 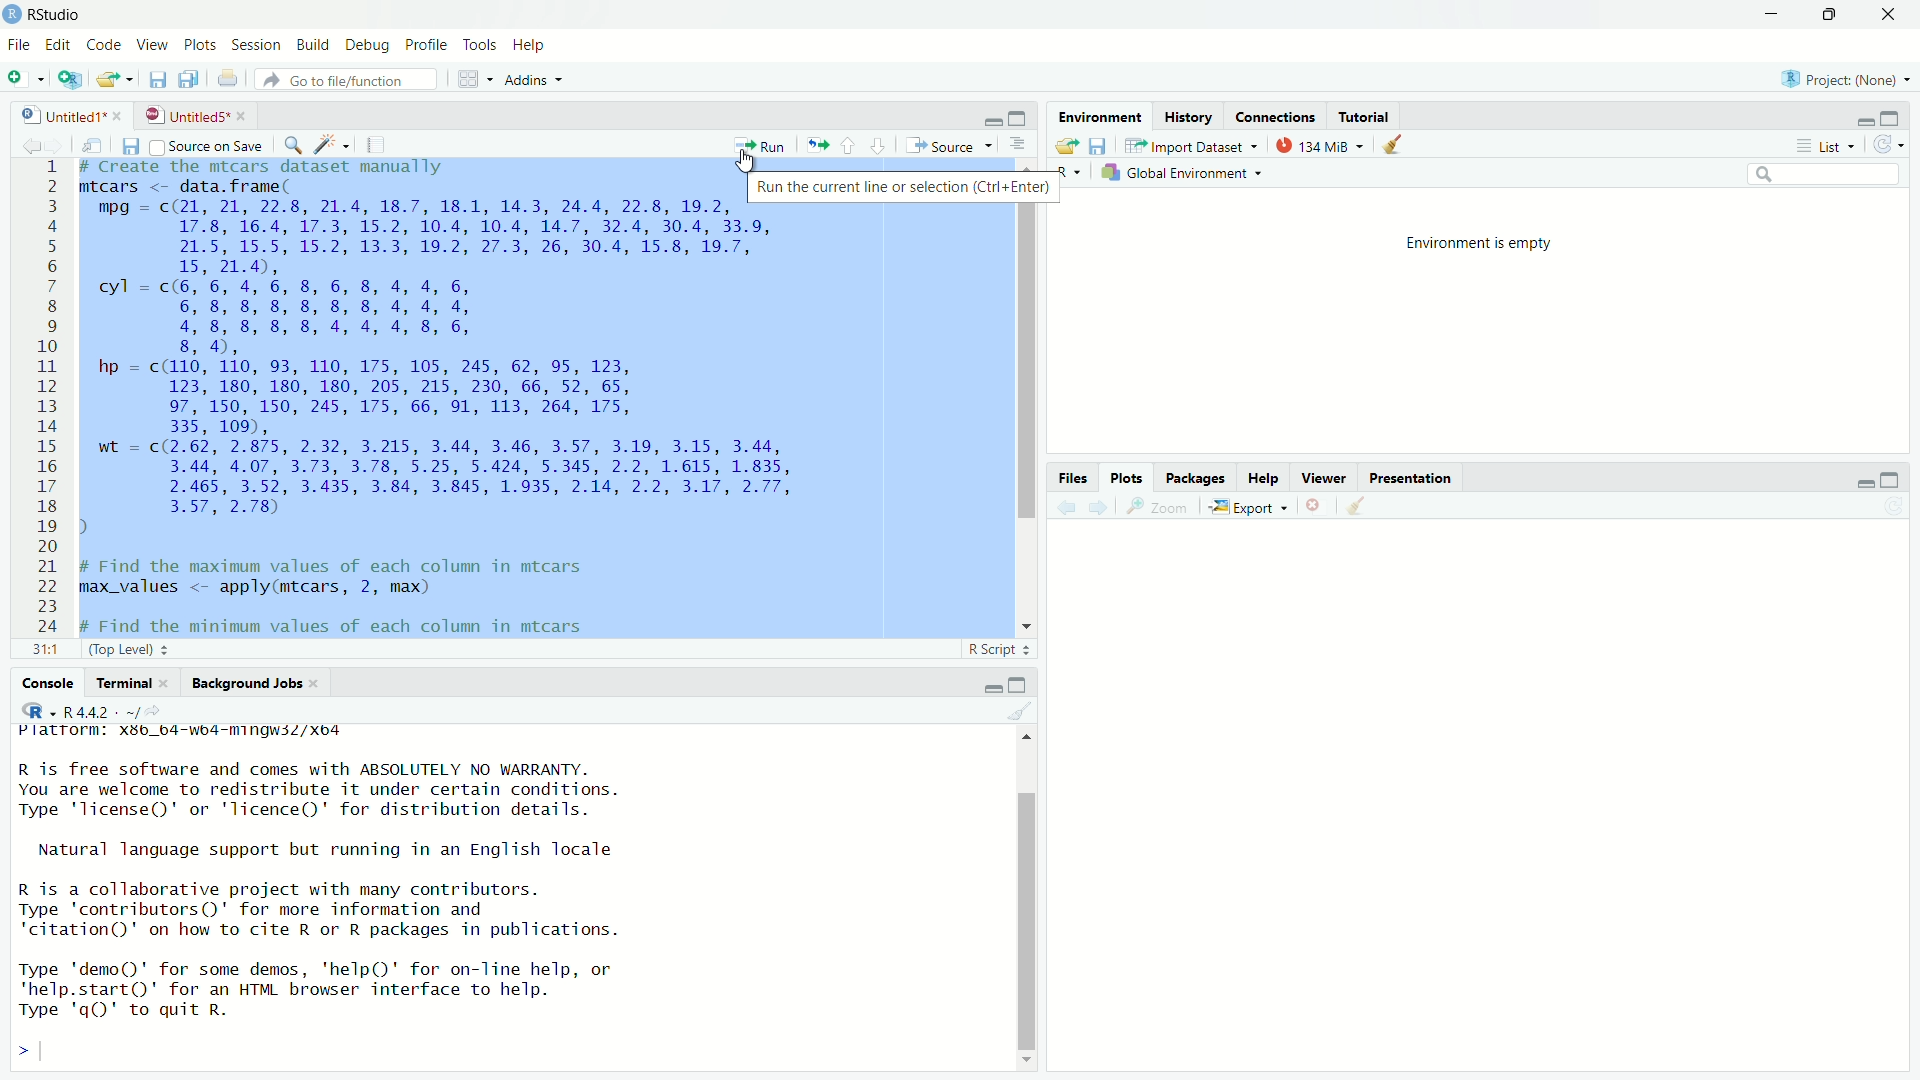 What do you see at coordinates (1317, 147) in the screenshot?
I see `134 MIB ~` at bounding box center [1317, 147].